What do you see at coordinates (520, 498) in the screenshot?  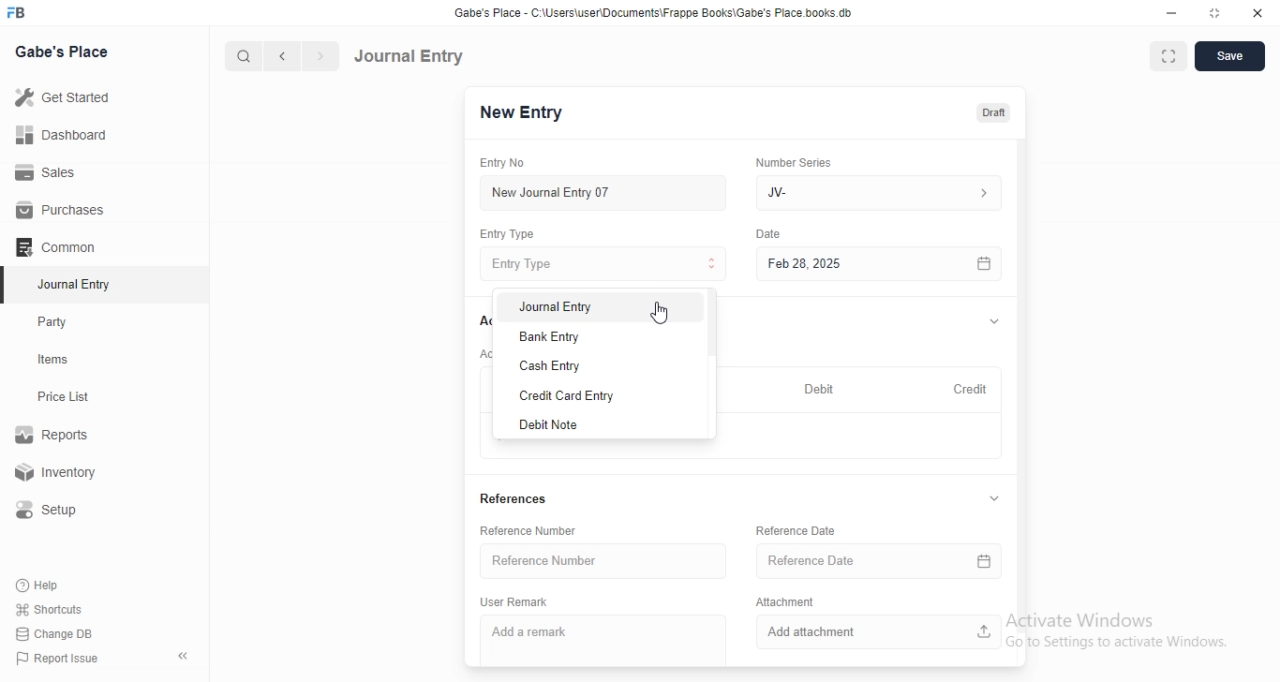 I see `References` at bounding box center [520, 498].